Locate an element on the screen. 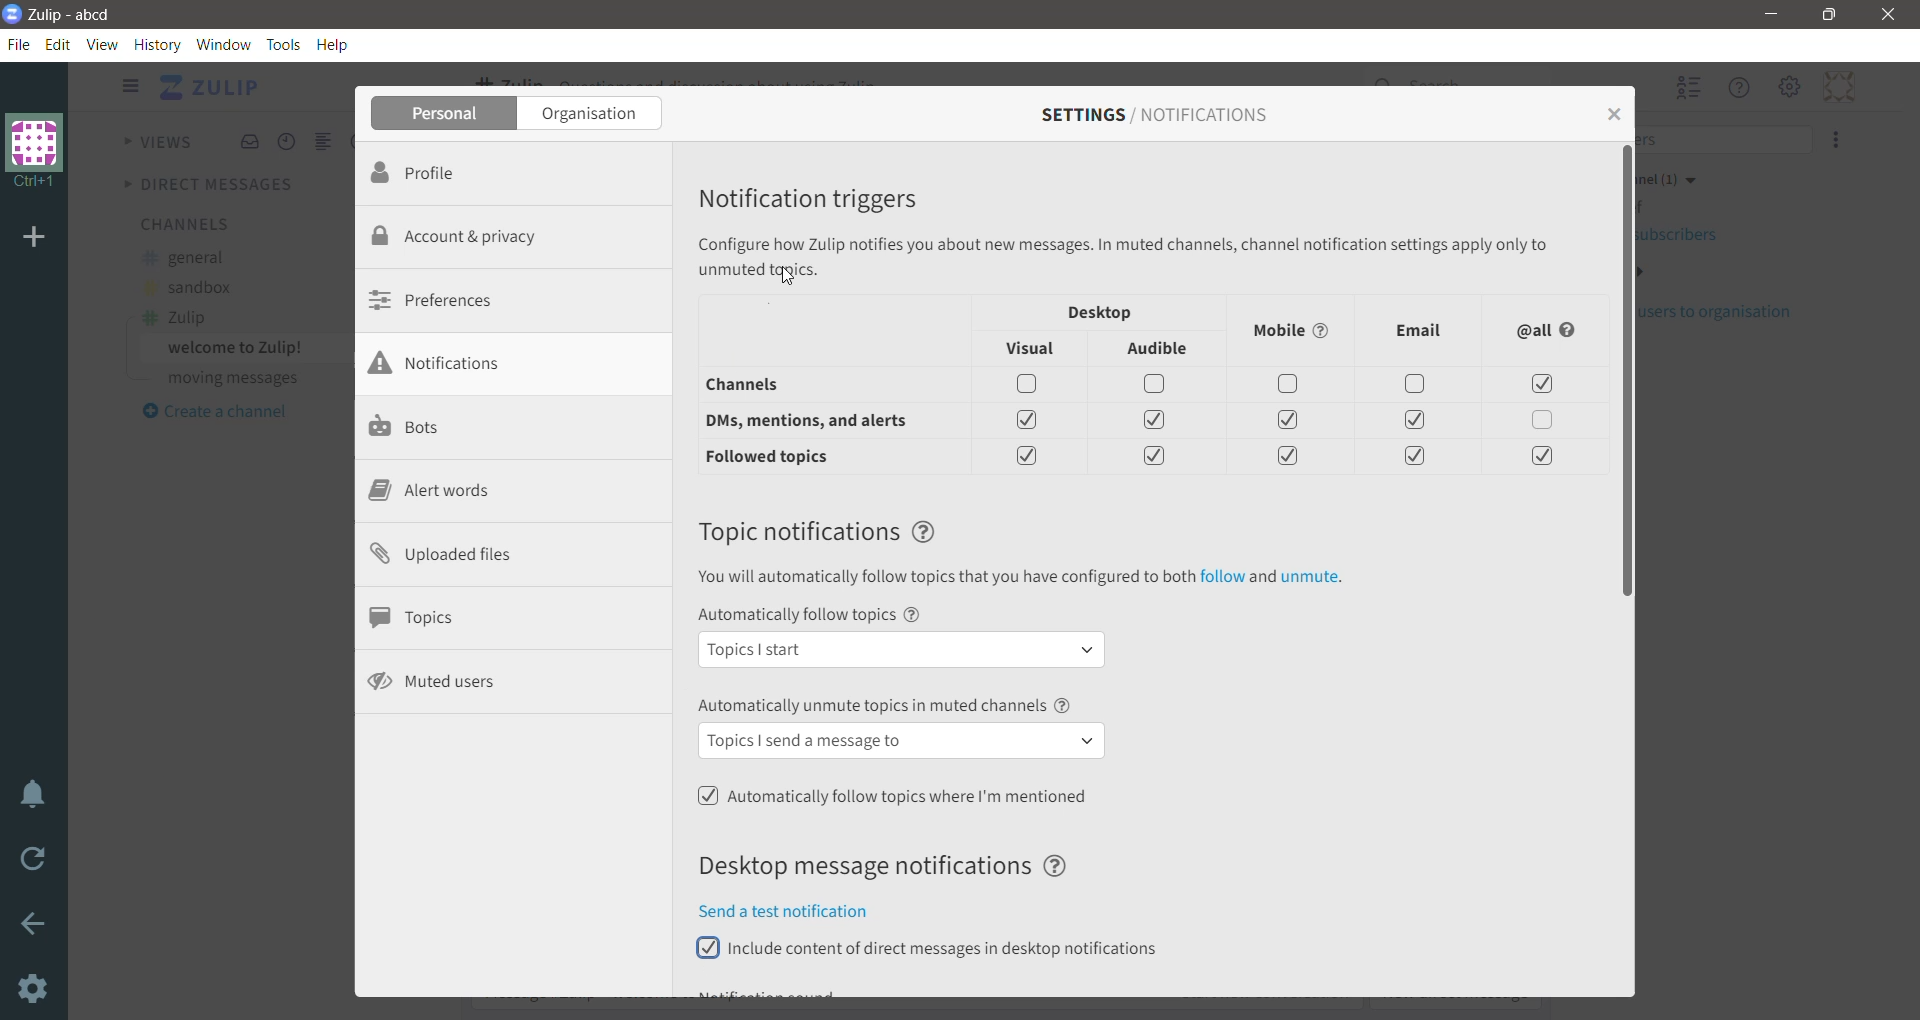 The height and width of the screenshot is (1020, 1920). Organisation is located at coordinates (592, 114).